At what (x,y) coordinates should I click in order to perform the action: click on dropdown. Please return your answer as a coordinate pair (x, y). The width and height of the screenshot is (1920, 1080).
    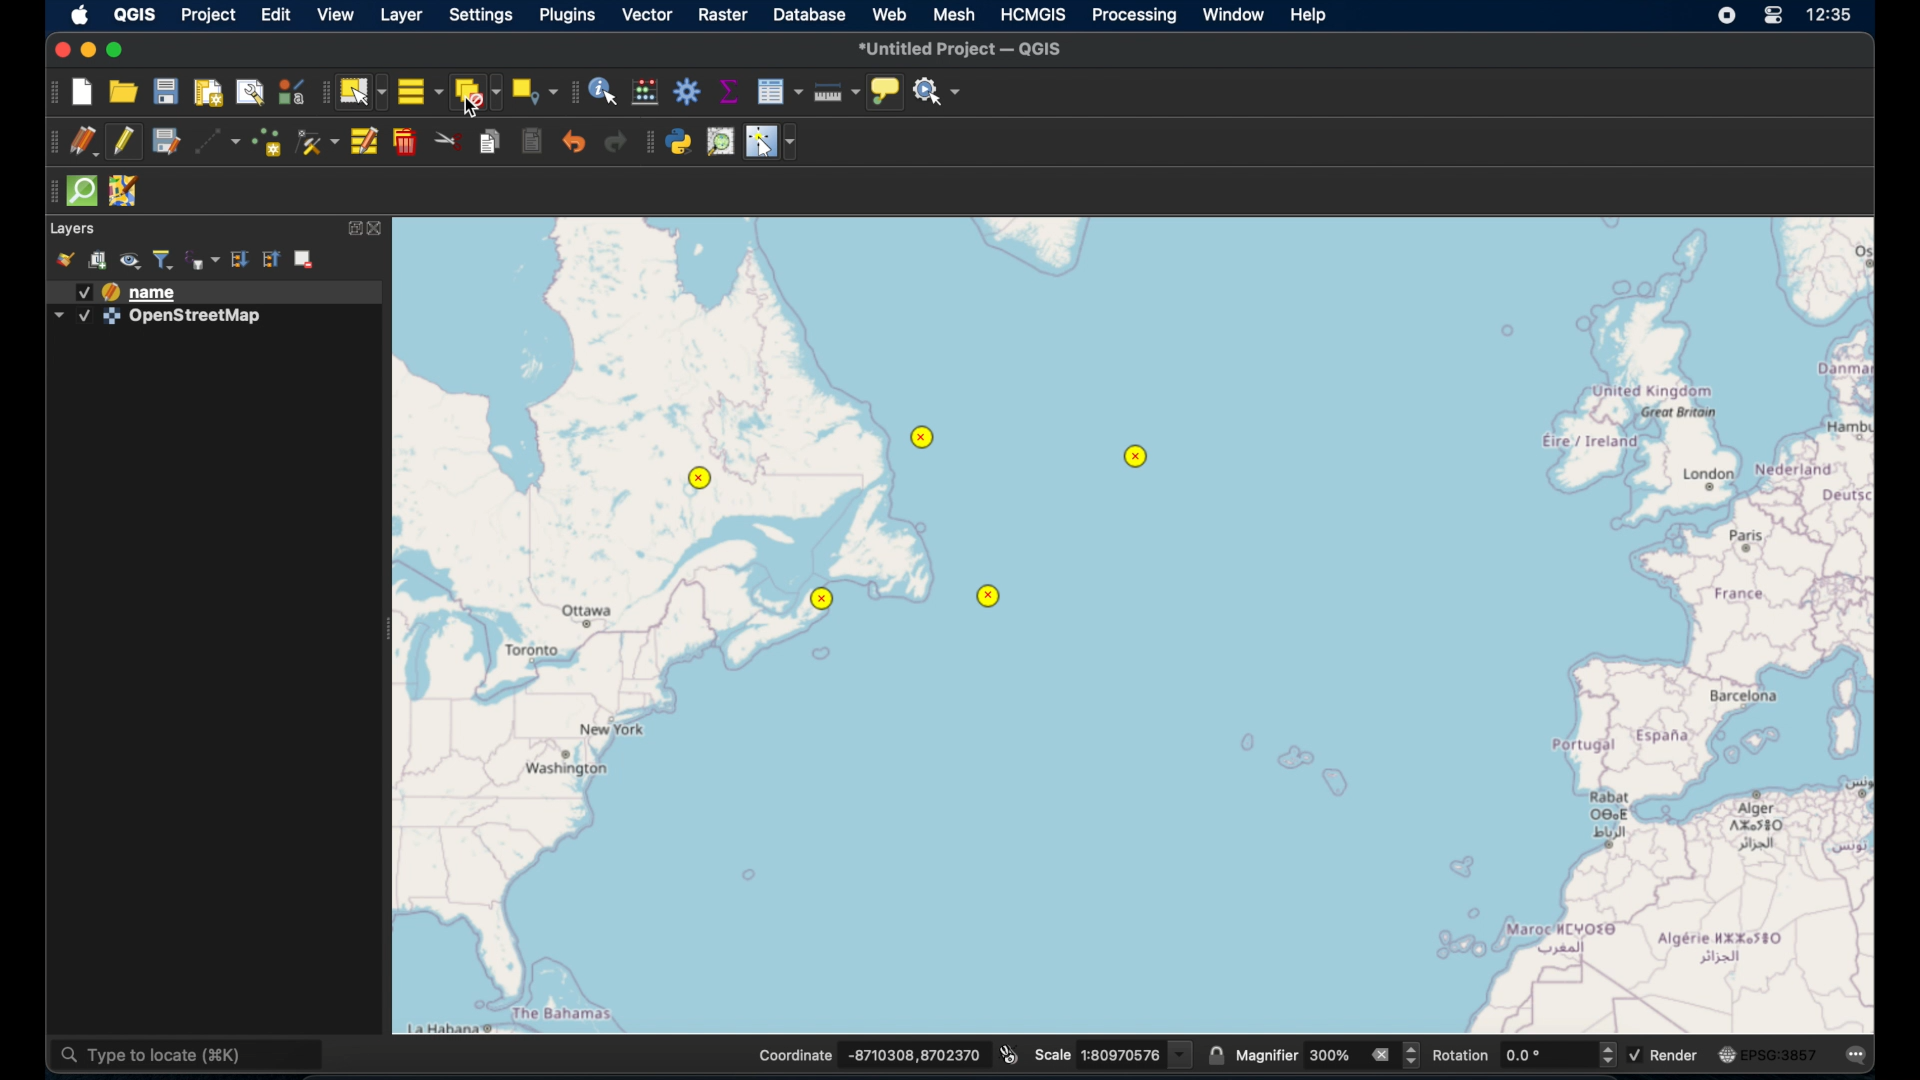
    Looking at the image, I should click on (58, 316).